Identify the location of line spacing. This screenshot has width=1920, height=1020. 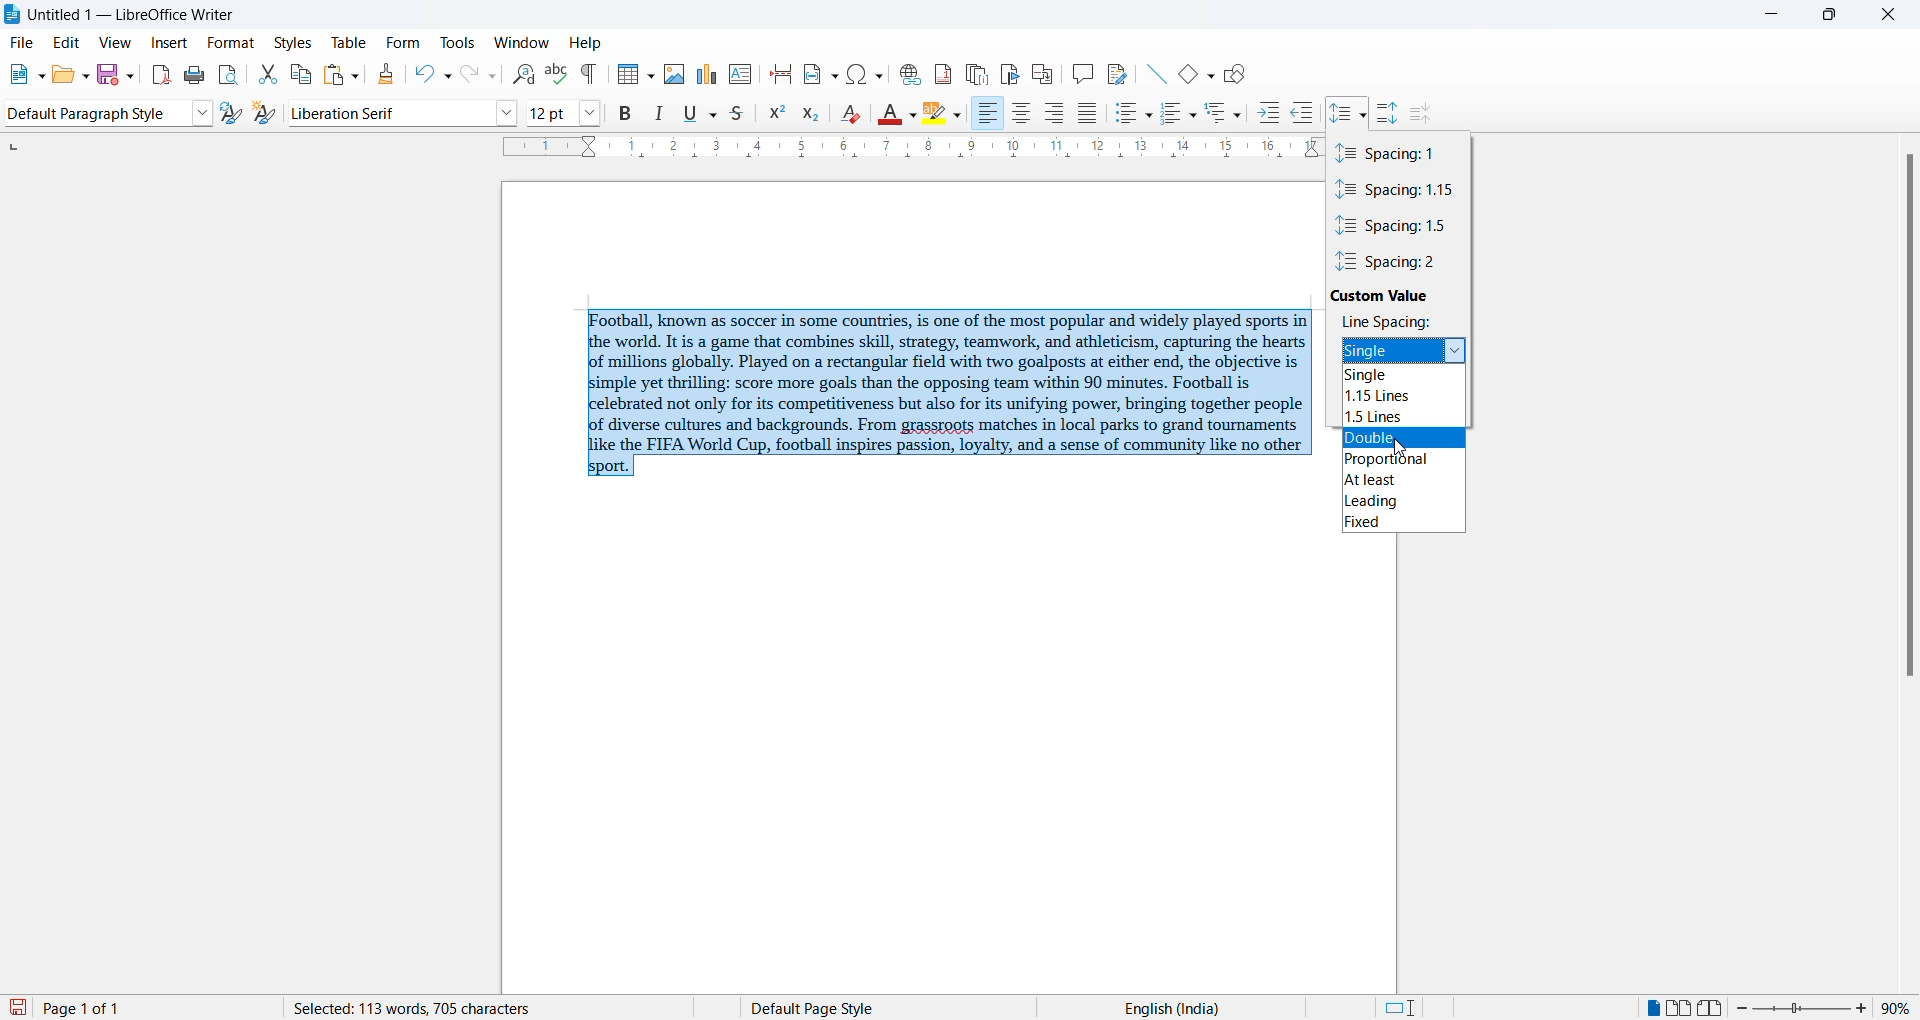
(1339, 114).